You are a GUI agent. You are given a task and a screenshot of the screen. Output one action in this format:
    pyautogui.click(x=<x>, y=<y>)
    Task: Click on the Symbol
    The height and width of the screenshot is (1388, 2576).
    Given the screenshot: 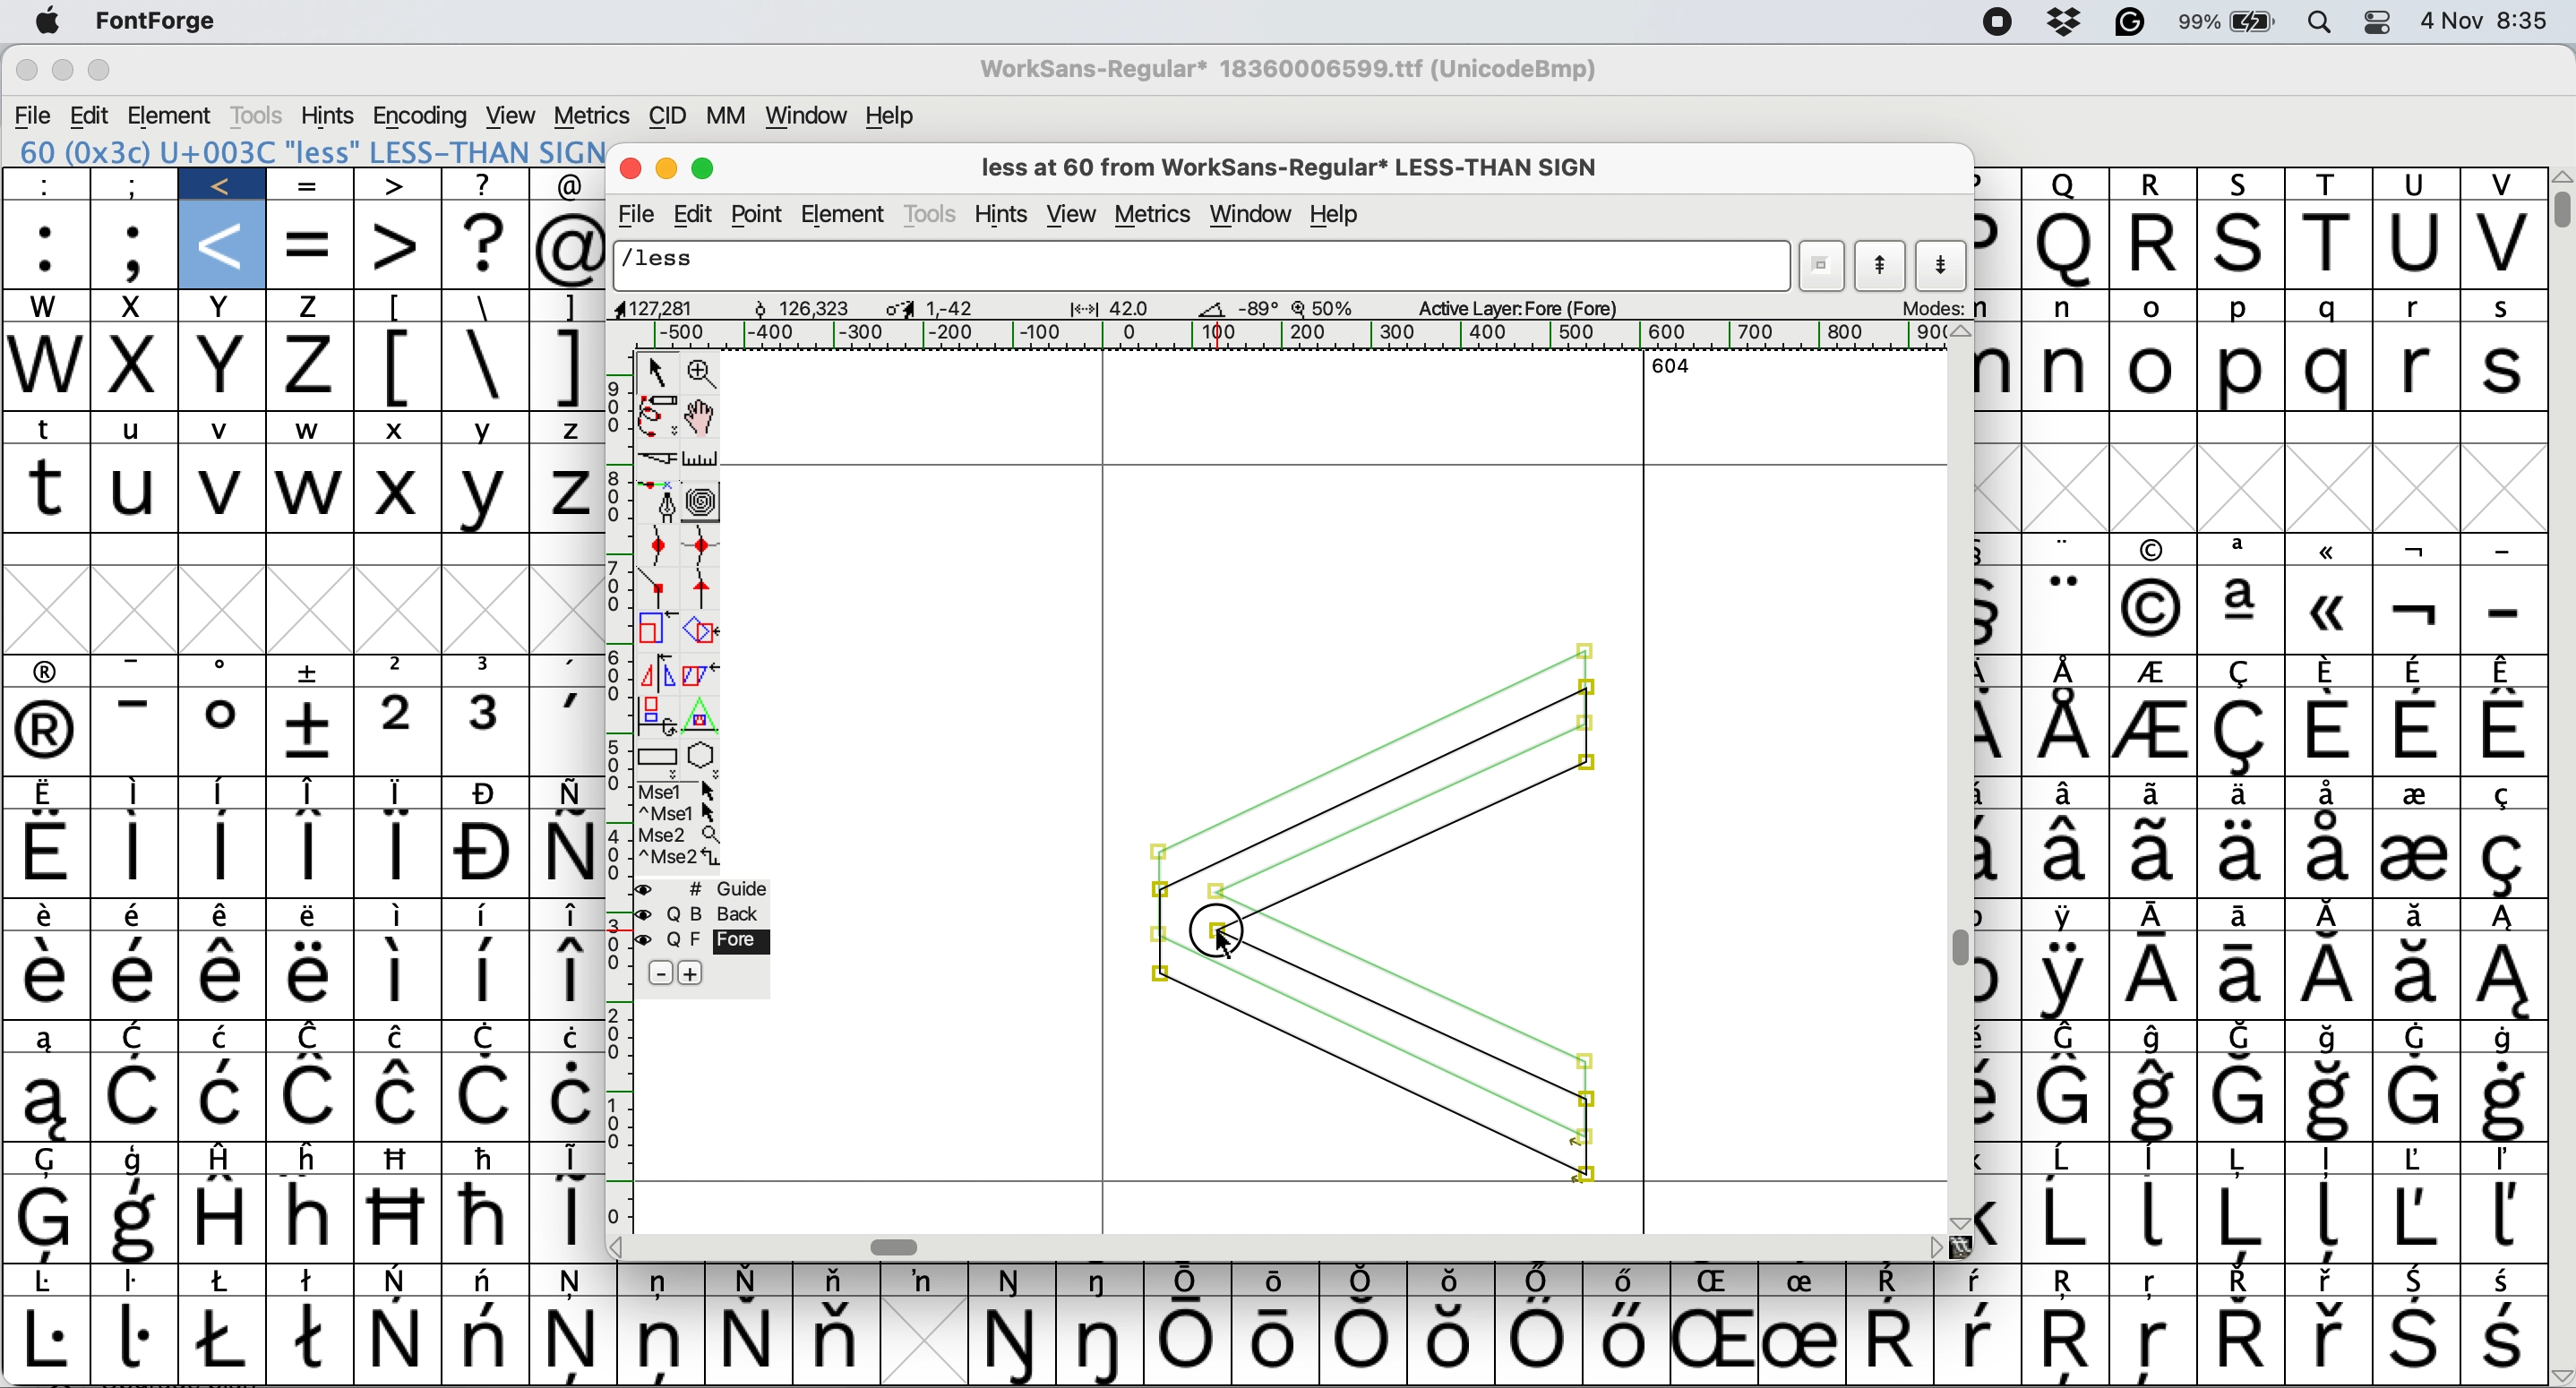 What is the action you would take?
    pyautogui.click(x=2416, y=612)
    